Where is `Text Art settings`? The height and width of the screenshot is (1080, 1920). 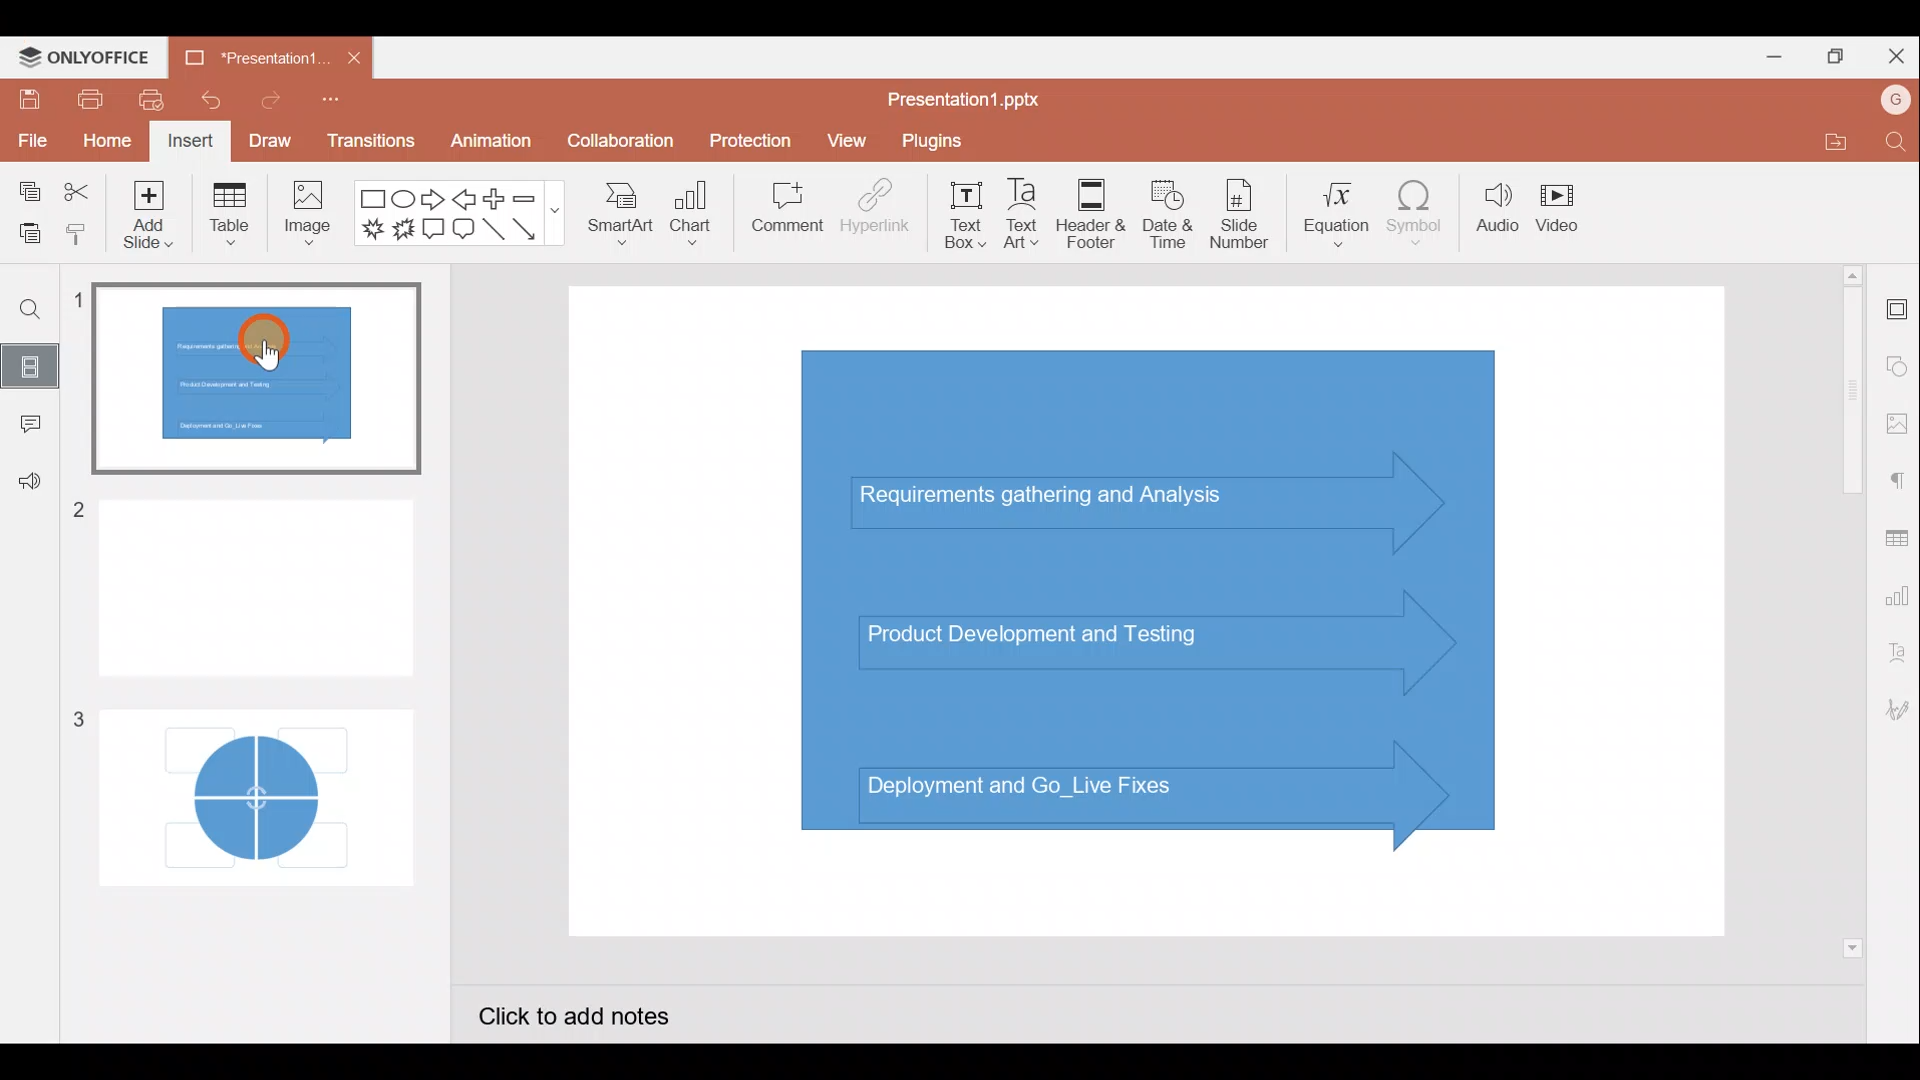
Text Art settings is located at coordinates (1895, 660).